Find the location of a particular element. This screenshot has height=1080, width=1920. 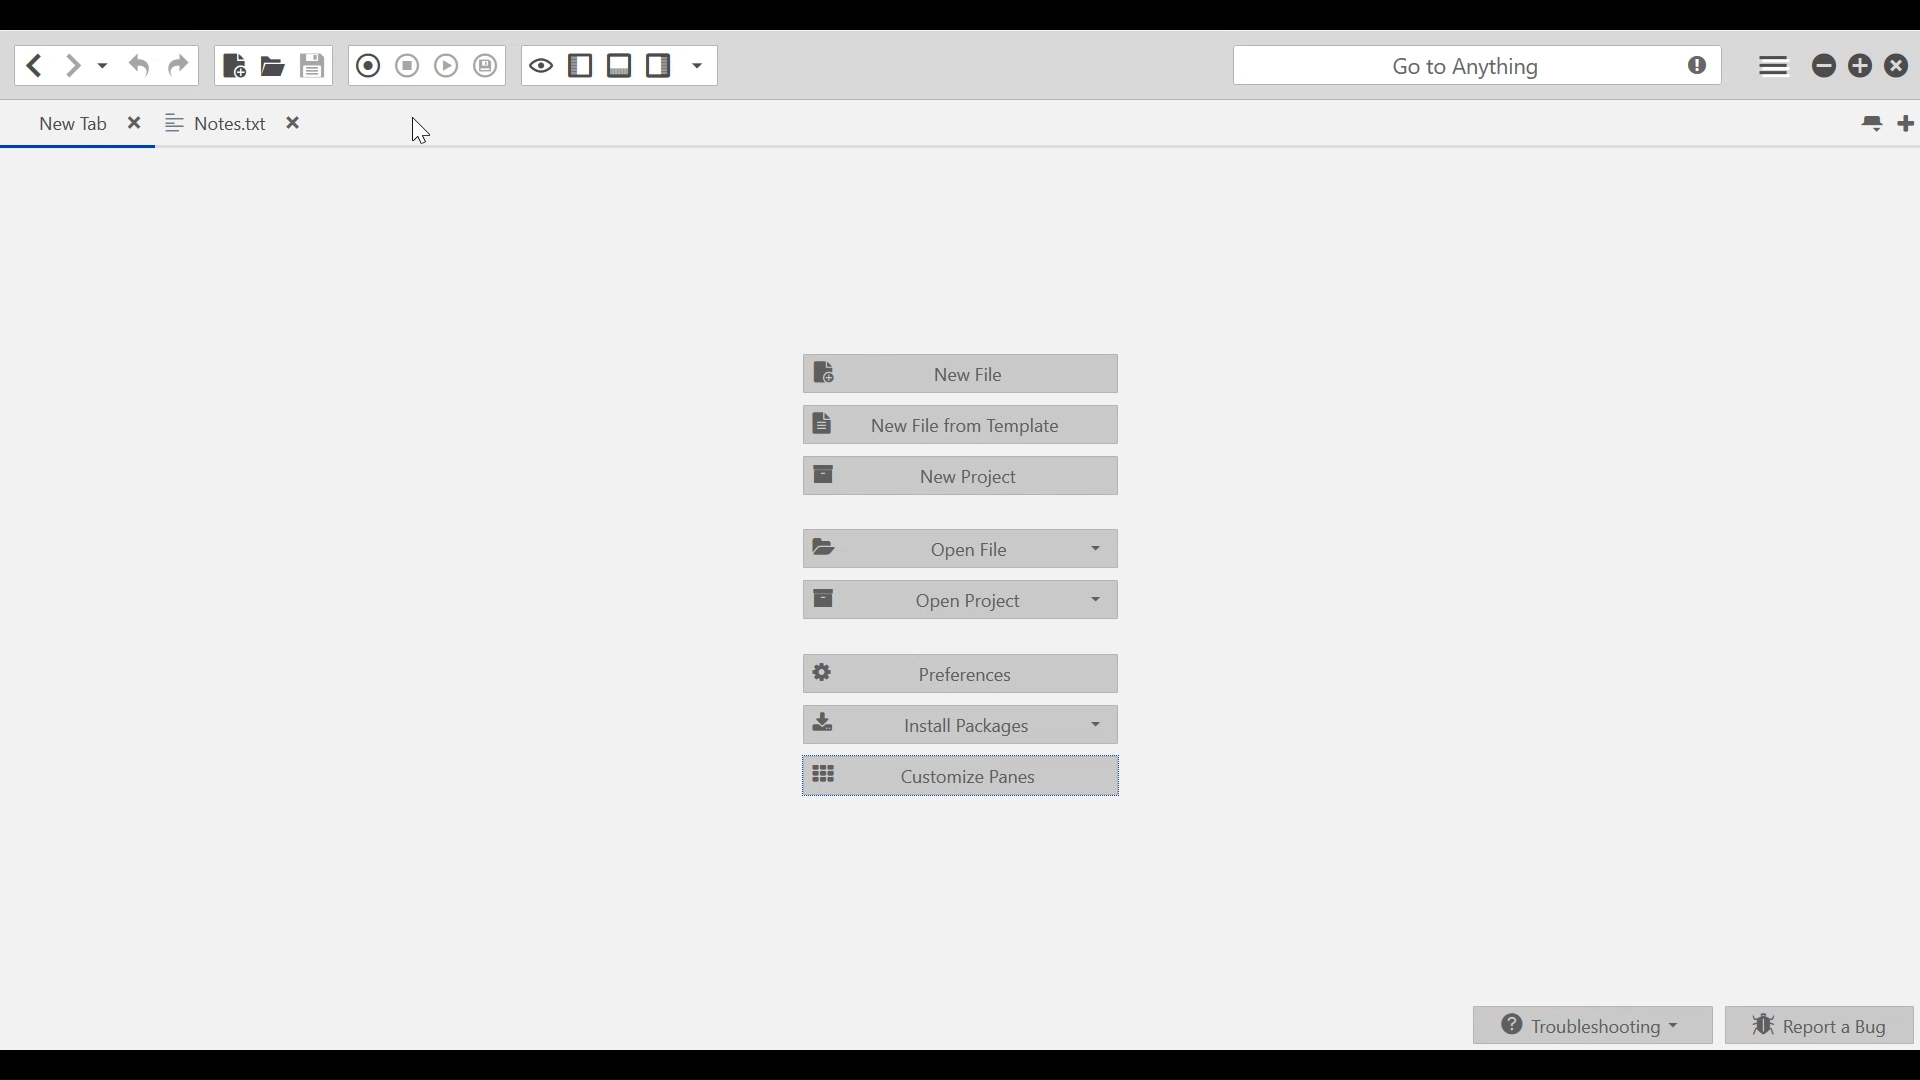

Recent Location is located at coordinates (100, 66).